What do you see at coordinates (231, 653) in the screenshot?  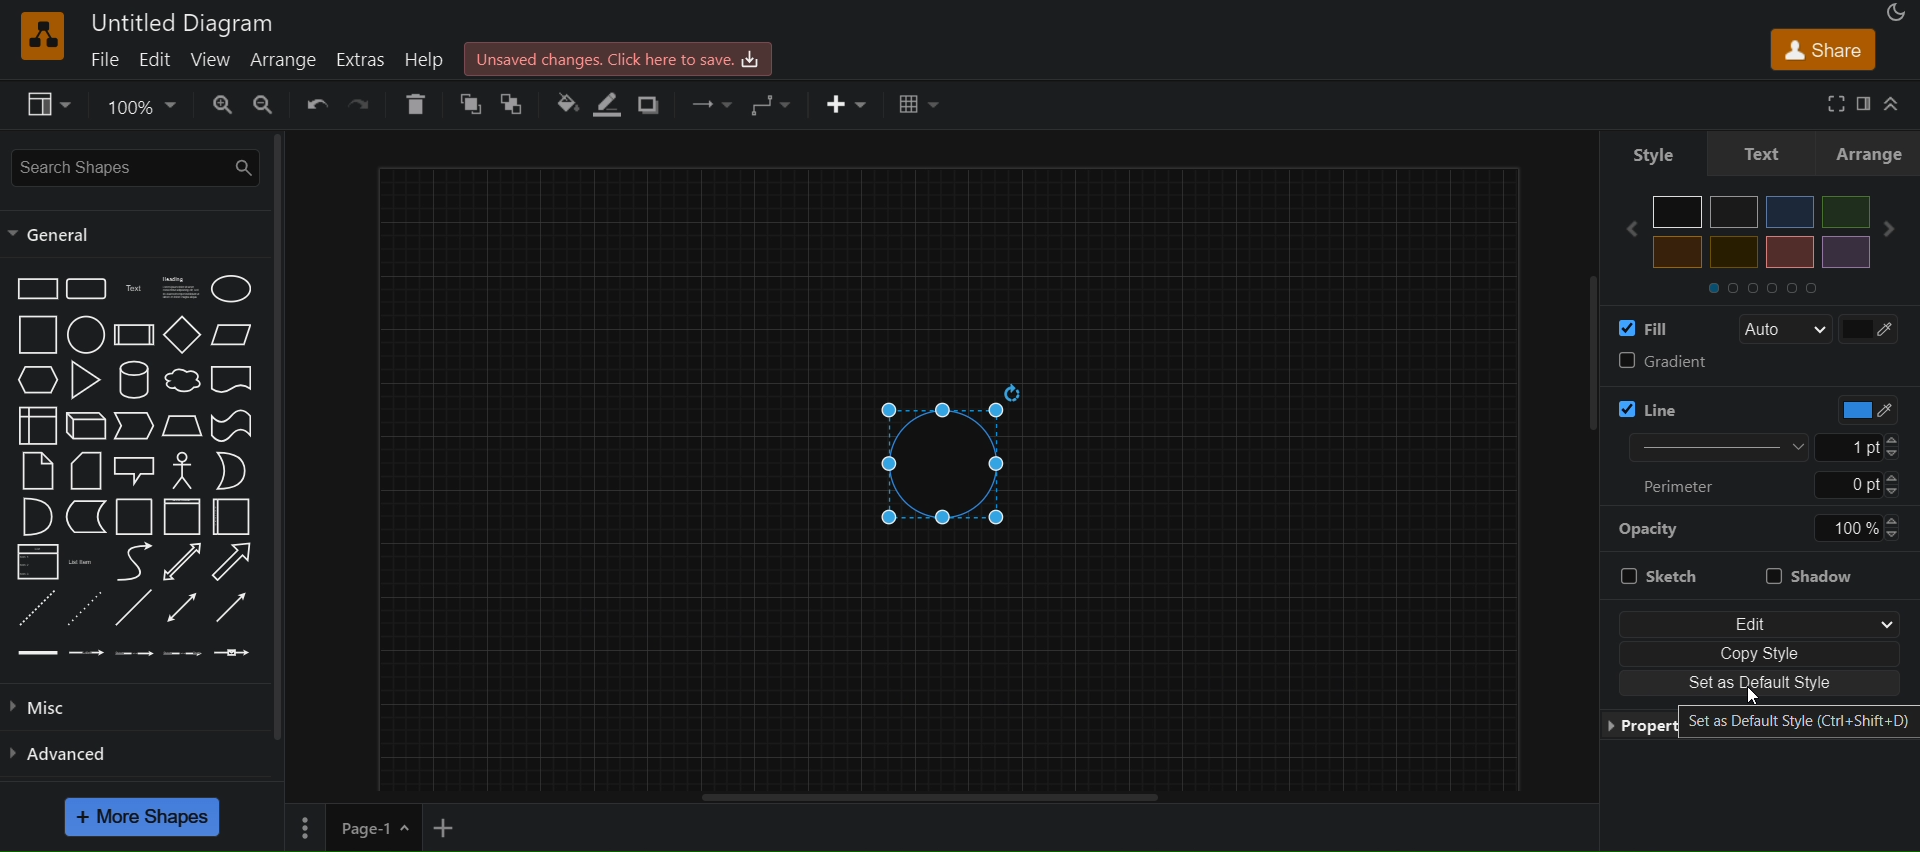 I see `connector 5` at bounding box center [231, 653].